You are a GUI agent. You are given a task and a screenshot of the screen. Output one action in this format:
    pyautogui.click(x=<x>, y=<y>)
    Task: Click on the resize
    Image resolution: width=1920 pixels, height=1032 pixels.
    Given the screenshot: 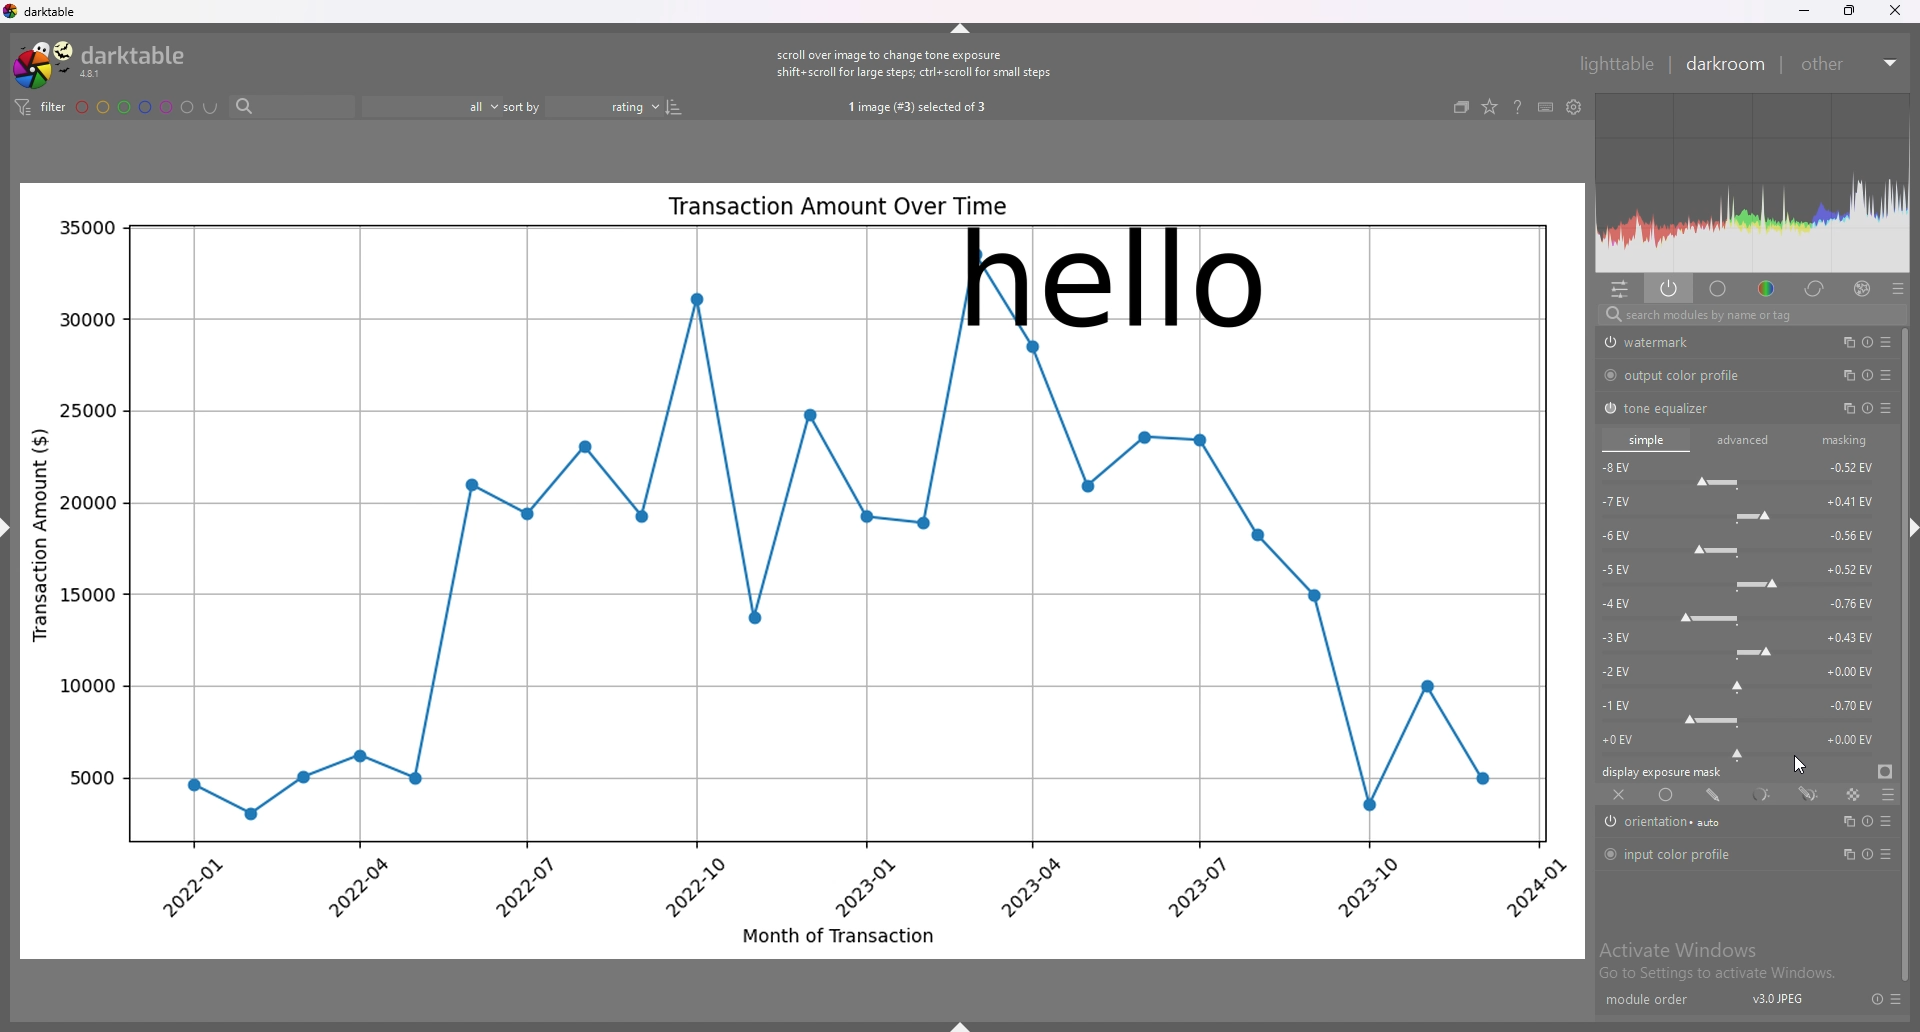 What is the action you would take?
    pyautogui.click(x=1847, y=11)
    